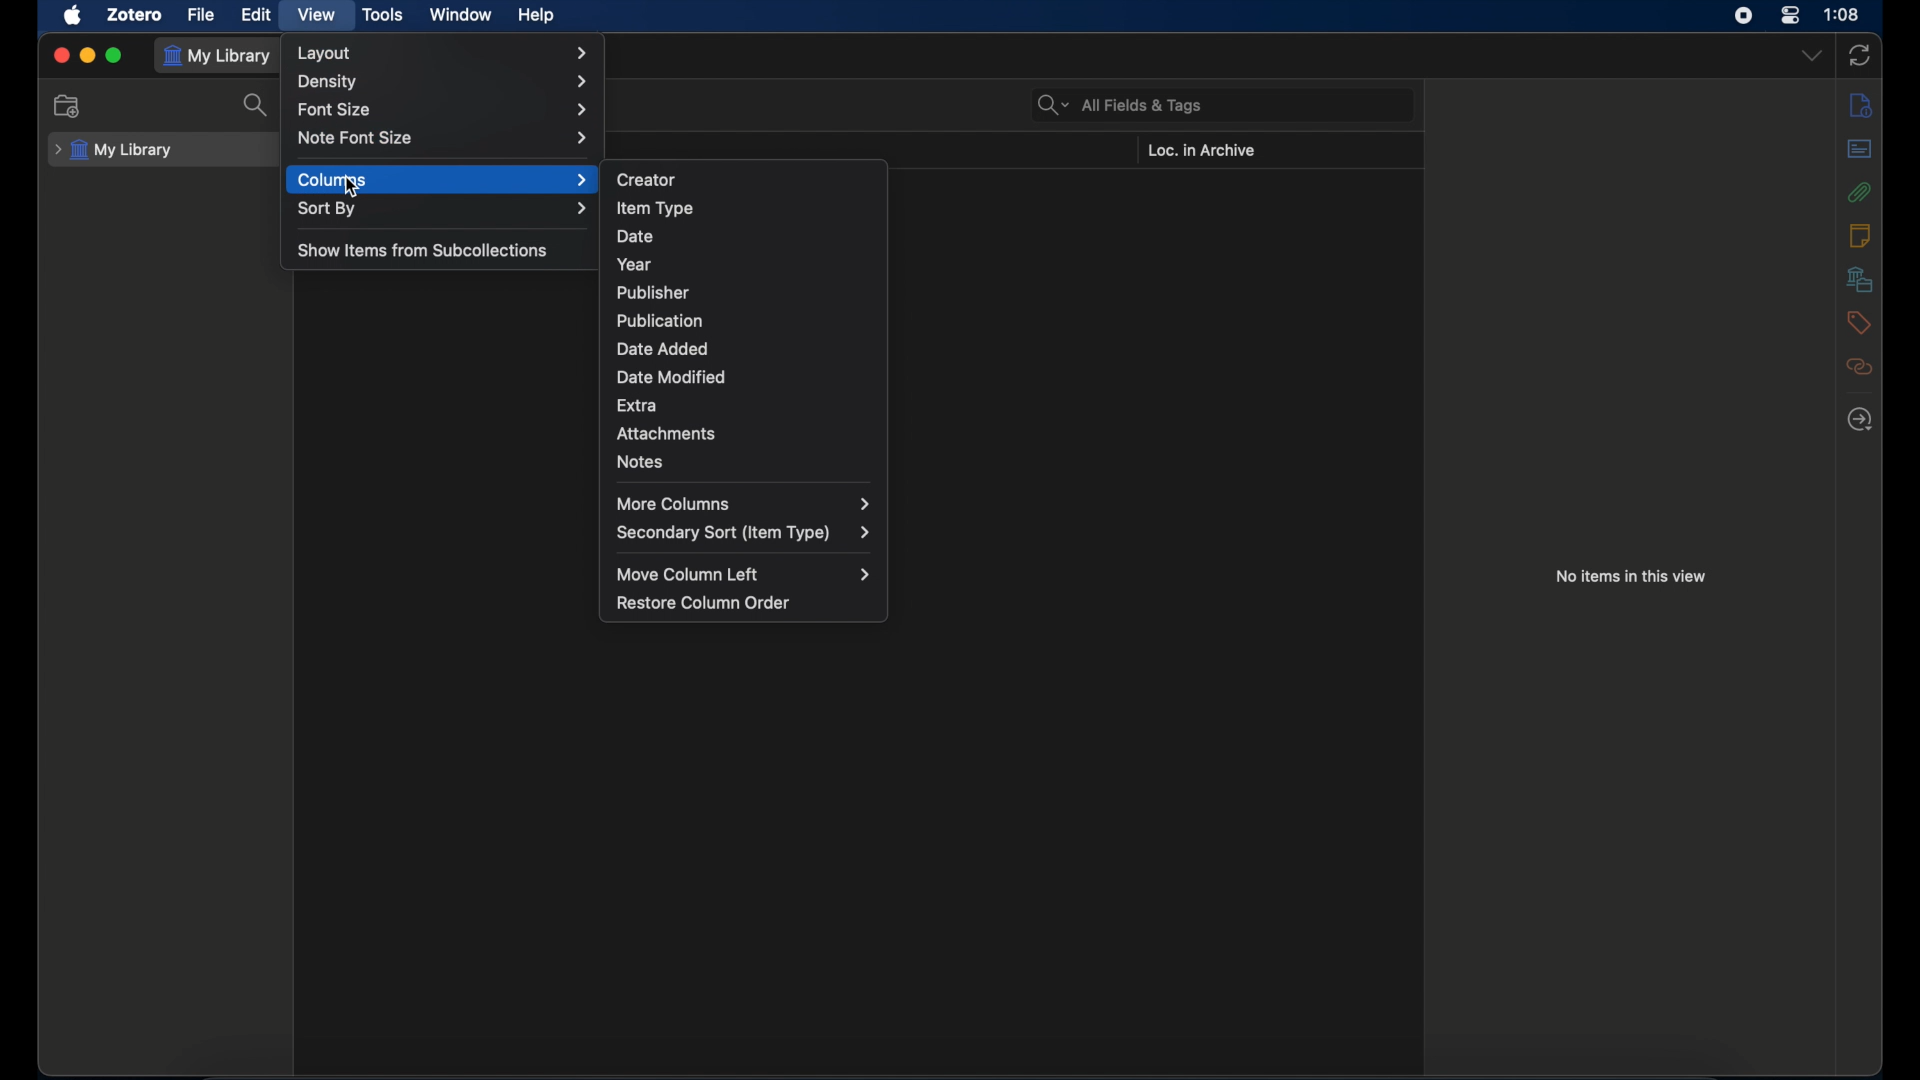 Image resolution: width=1920 pixels, height=1080 pixels. What do you see at coordinates (1860, 149) in the screenshot?
I see `abstract` at bounding box center [1860, 149].